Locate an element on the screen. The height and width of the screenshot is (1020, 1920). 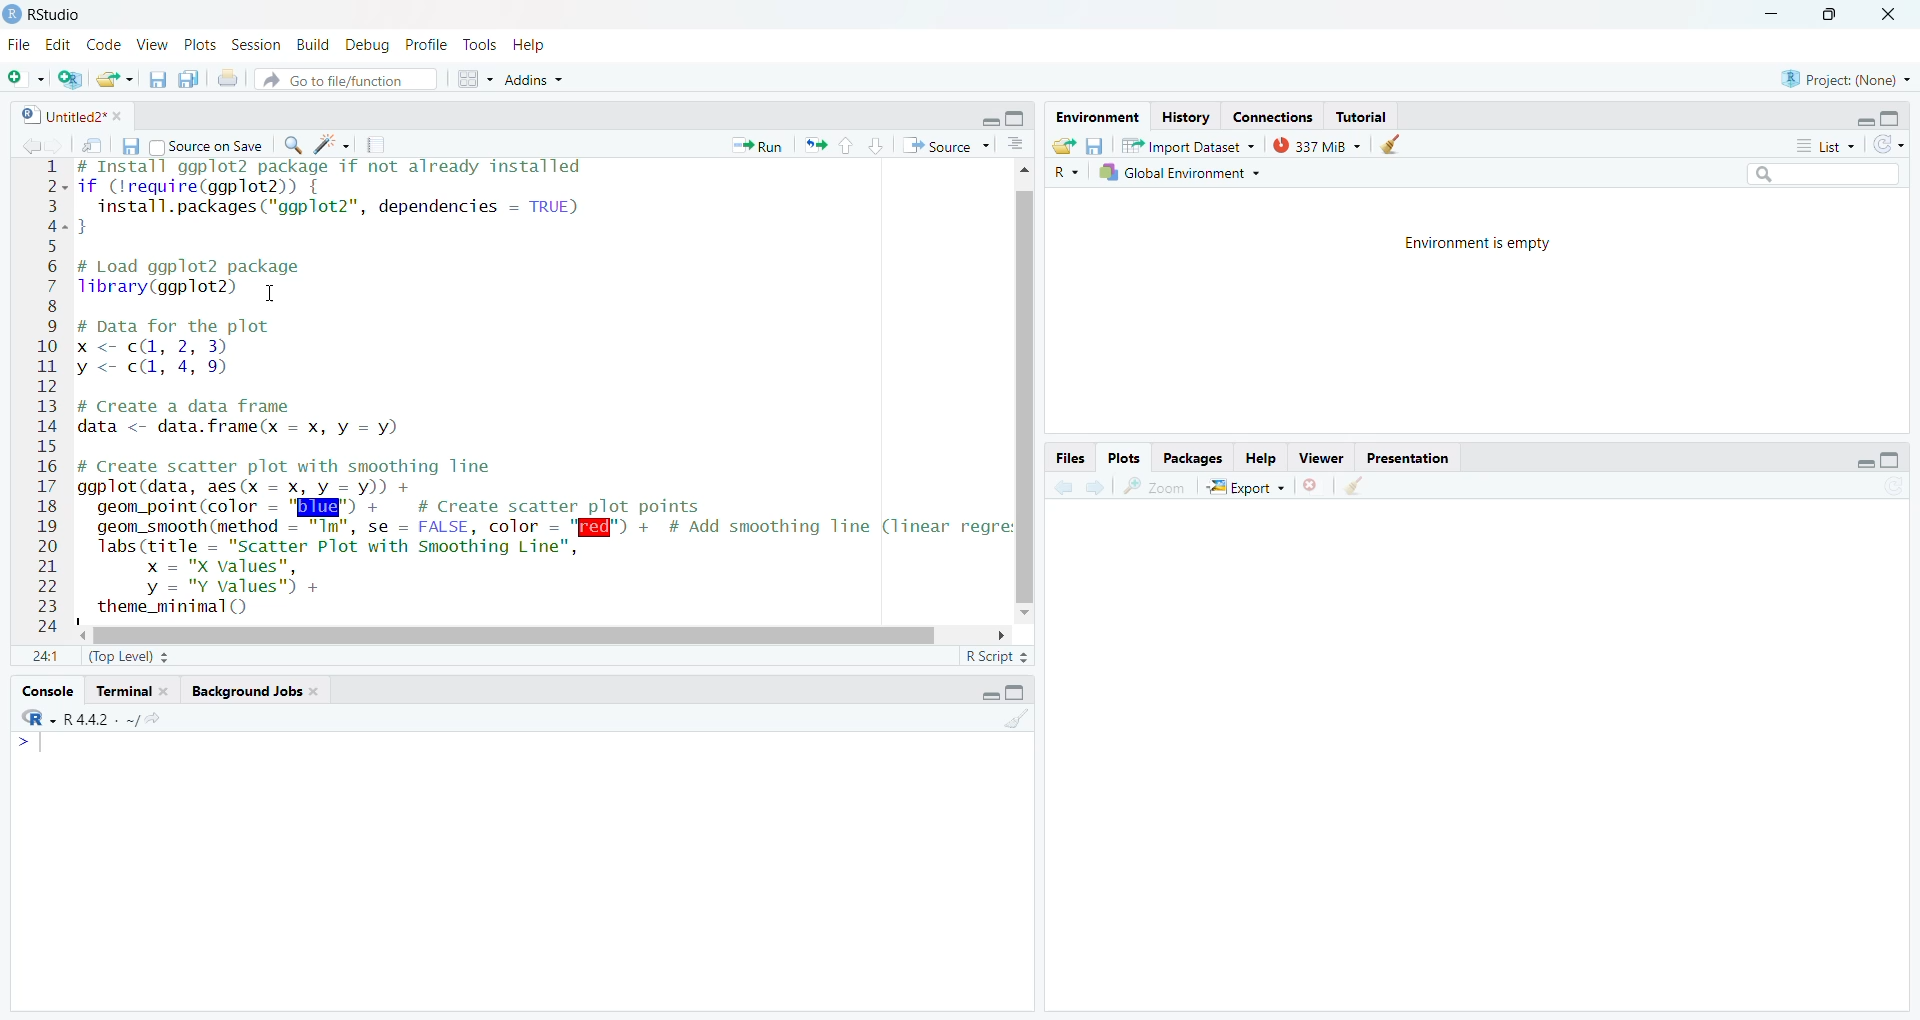
show in new window is located at coordinates (92, 145).